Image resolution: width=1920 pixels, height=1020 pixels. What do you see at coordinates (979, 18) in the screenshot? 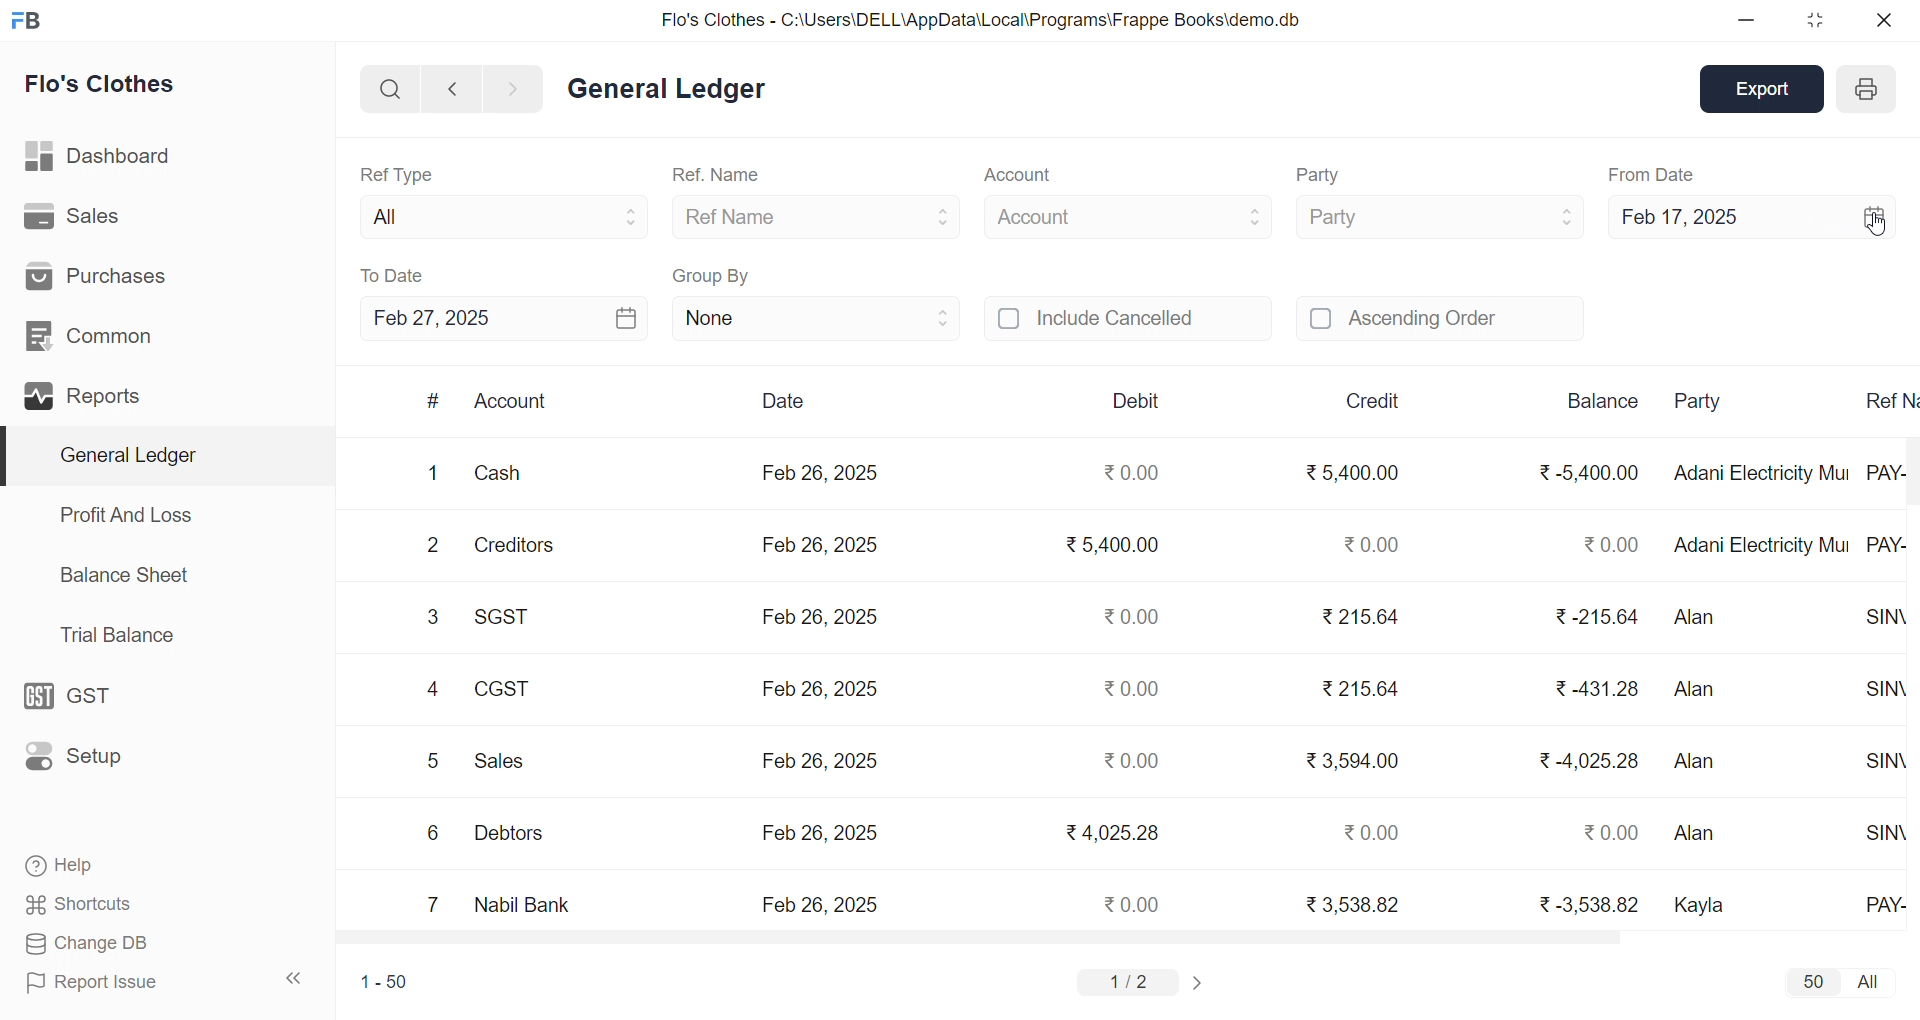
I see `Flo's Clothes - C:\Users\DELL\AppData\Local\Programs\Frappe Books\demo.db` at bounding box center [979, 18].